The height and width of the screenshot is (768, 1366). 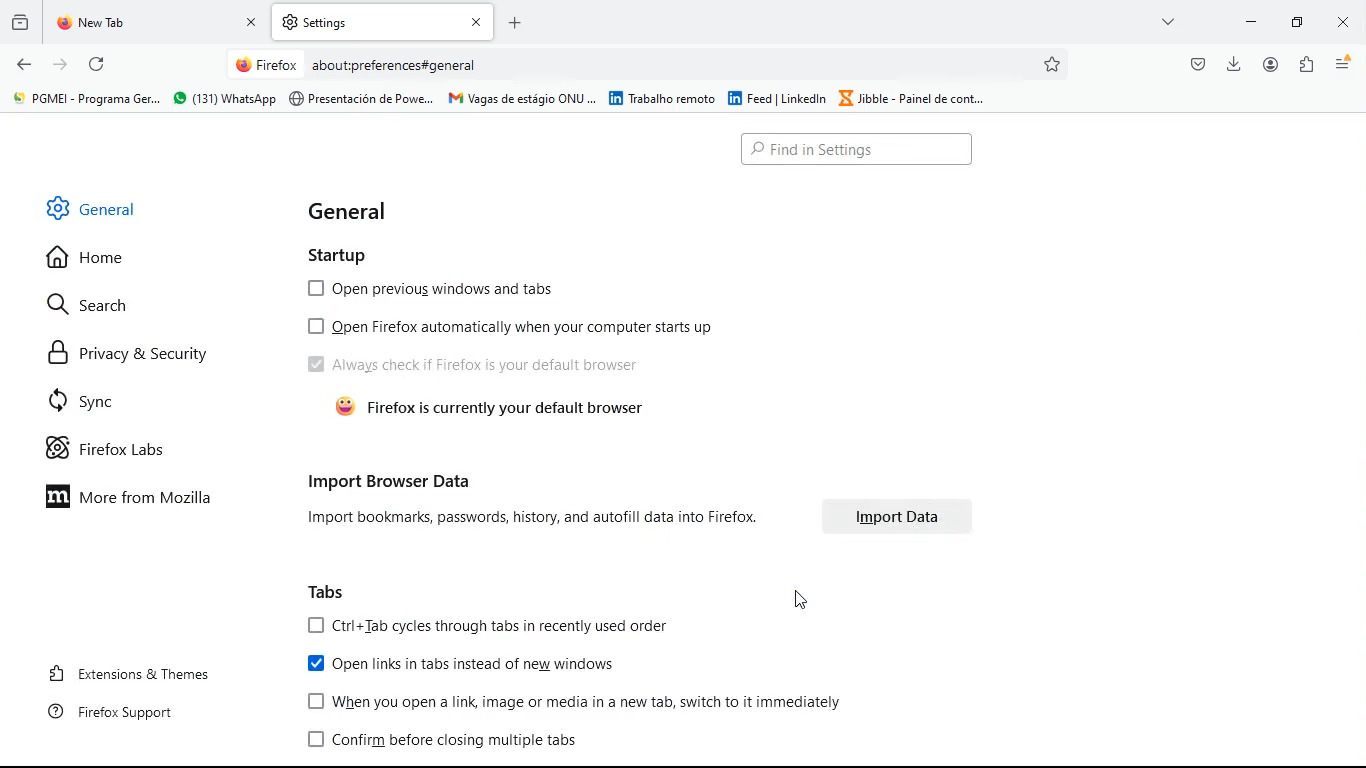 I want to click on Jibble - Painel de cont..., so click(x=914, y=99).